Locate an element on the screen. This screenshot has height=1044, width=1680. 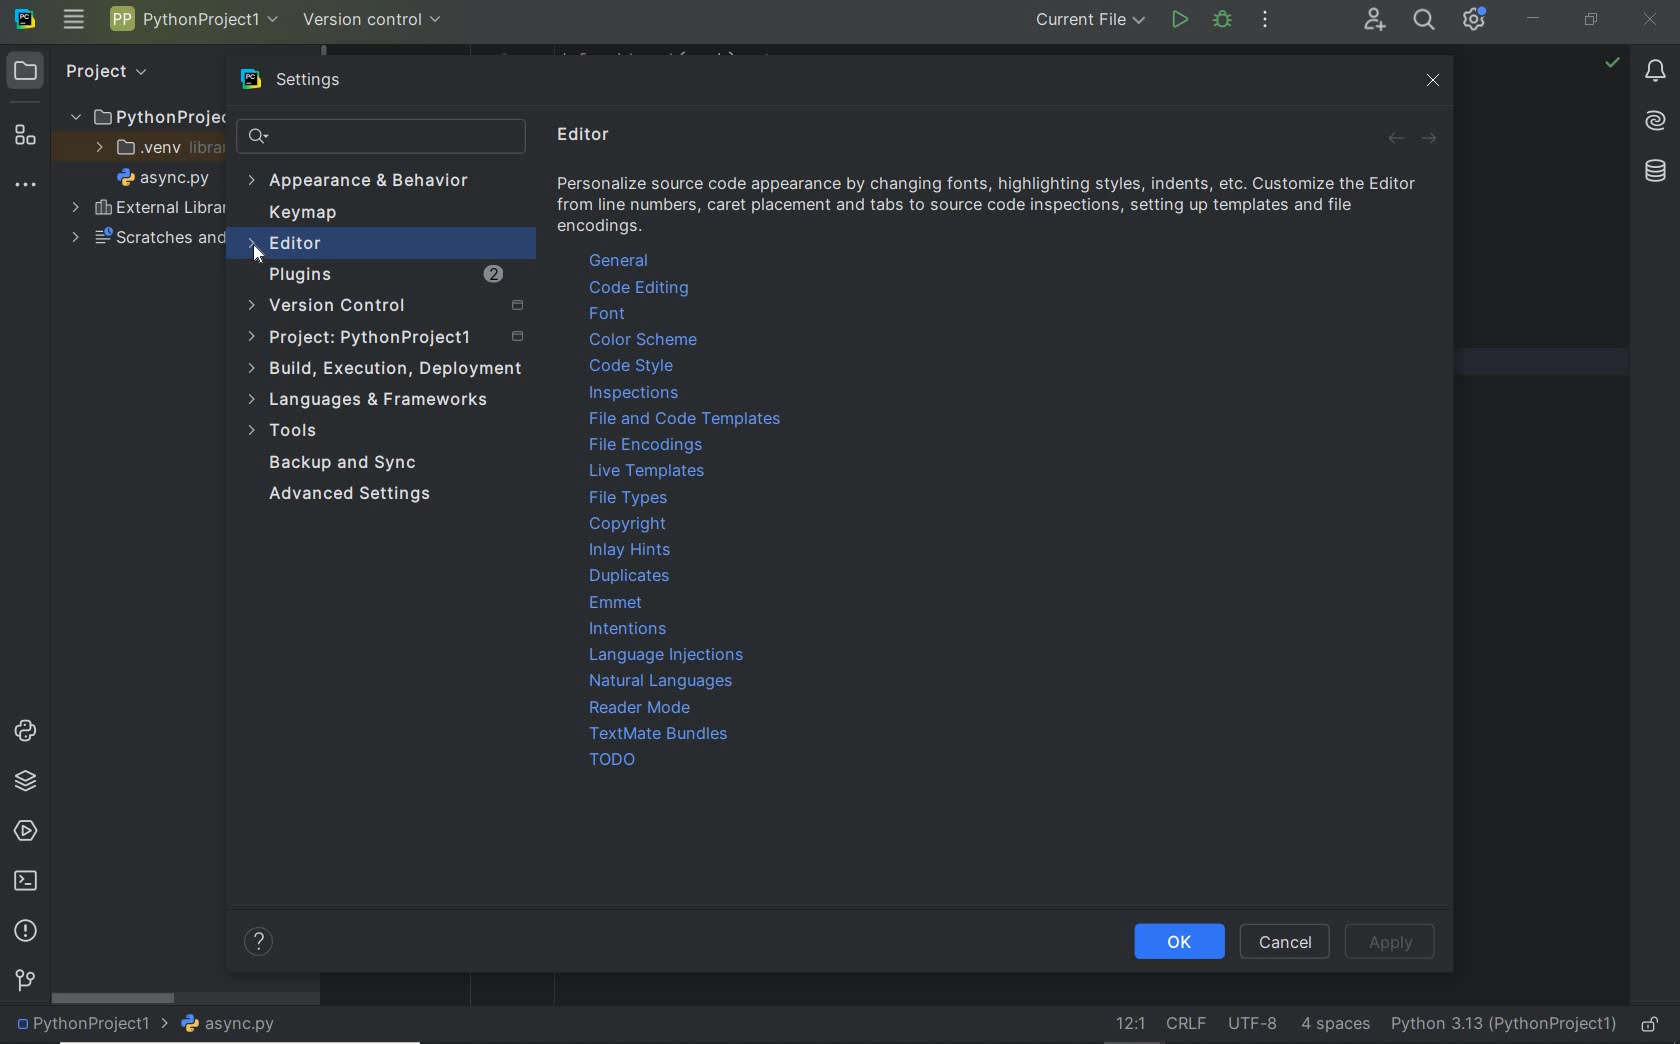
Go to line is located at coordinates (1126, 1023).